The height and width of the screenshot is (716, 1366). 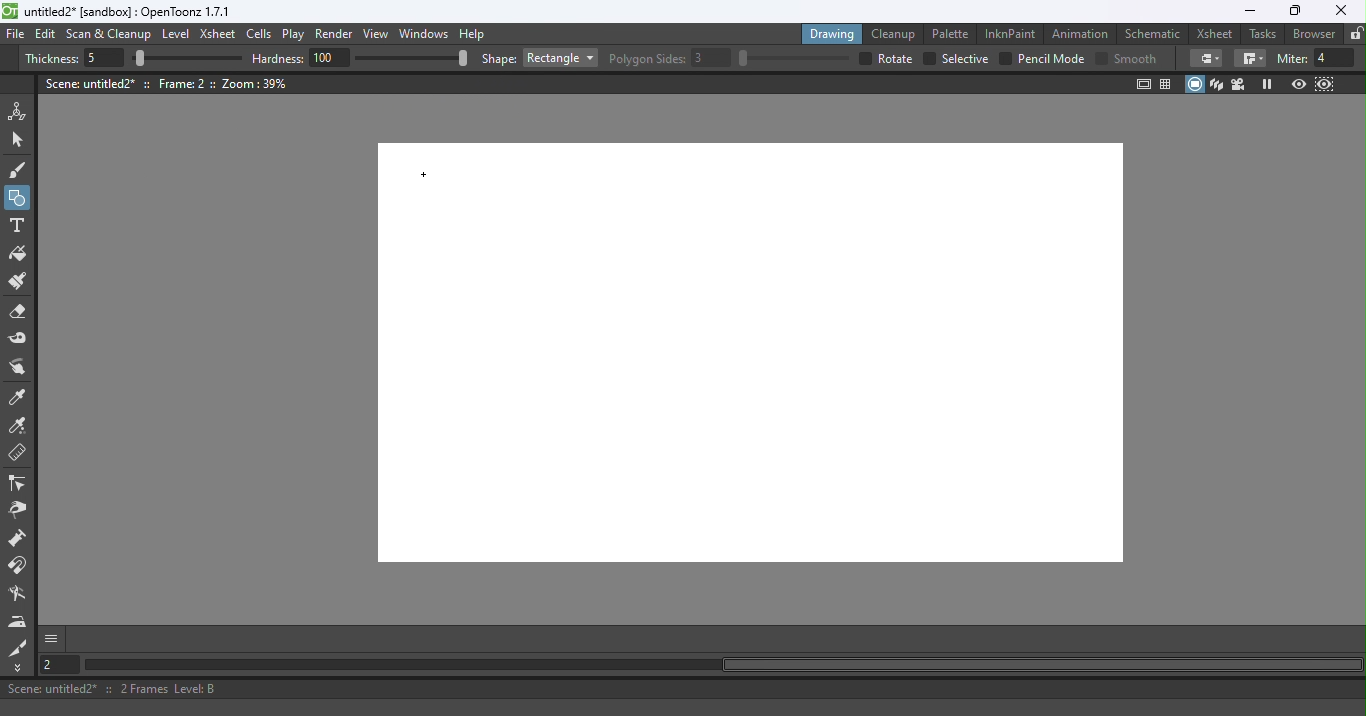 What do you see at coordinates (1083, 32) in the screenshot?
I see `Animation` at bounding box center [1083, 32].